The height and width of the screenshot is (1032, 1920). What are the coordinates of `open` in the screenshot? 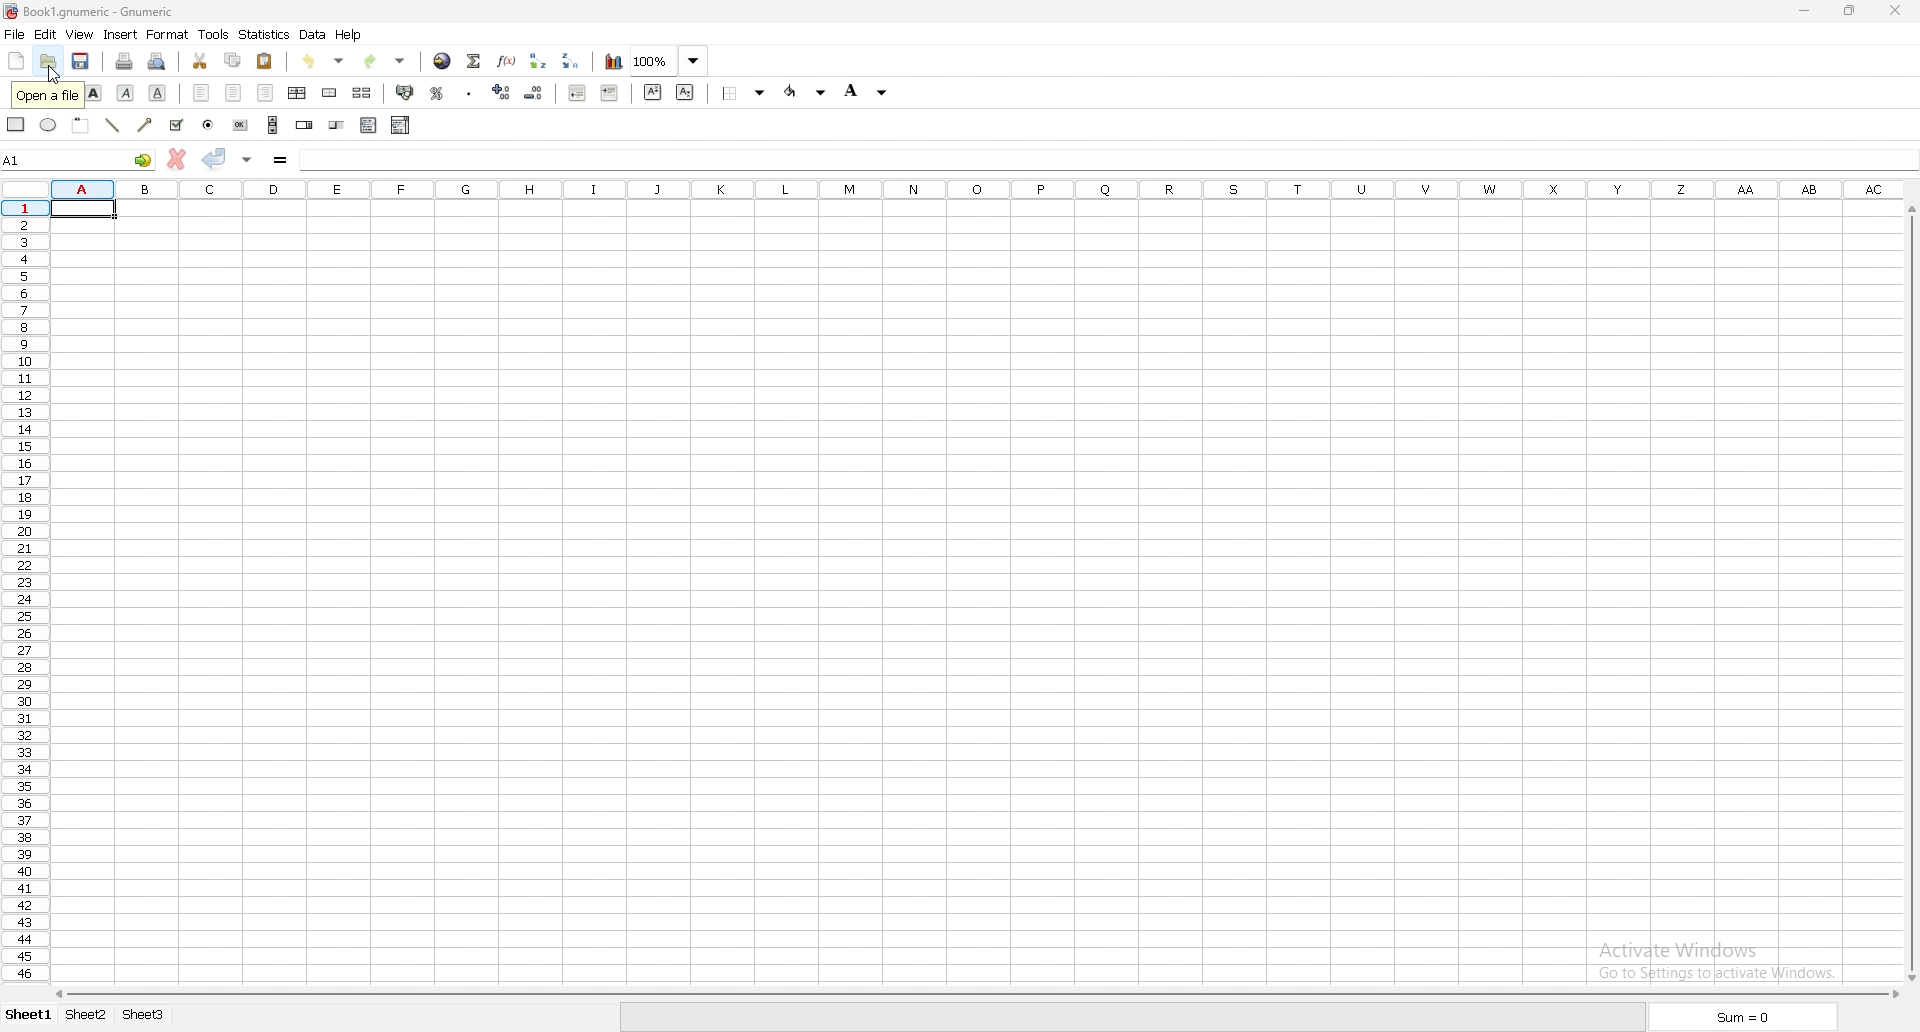 It's located at (49, 61).